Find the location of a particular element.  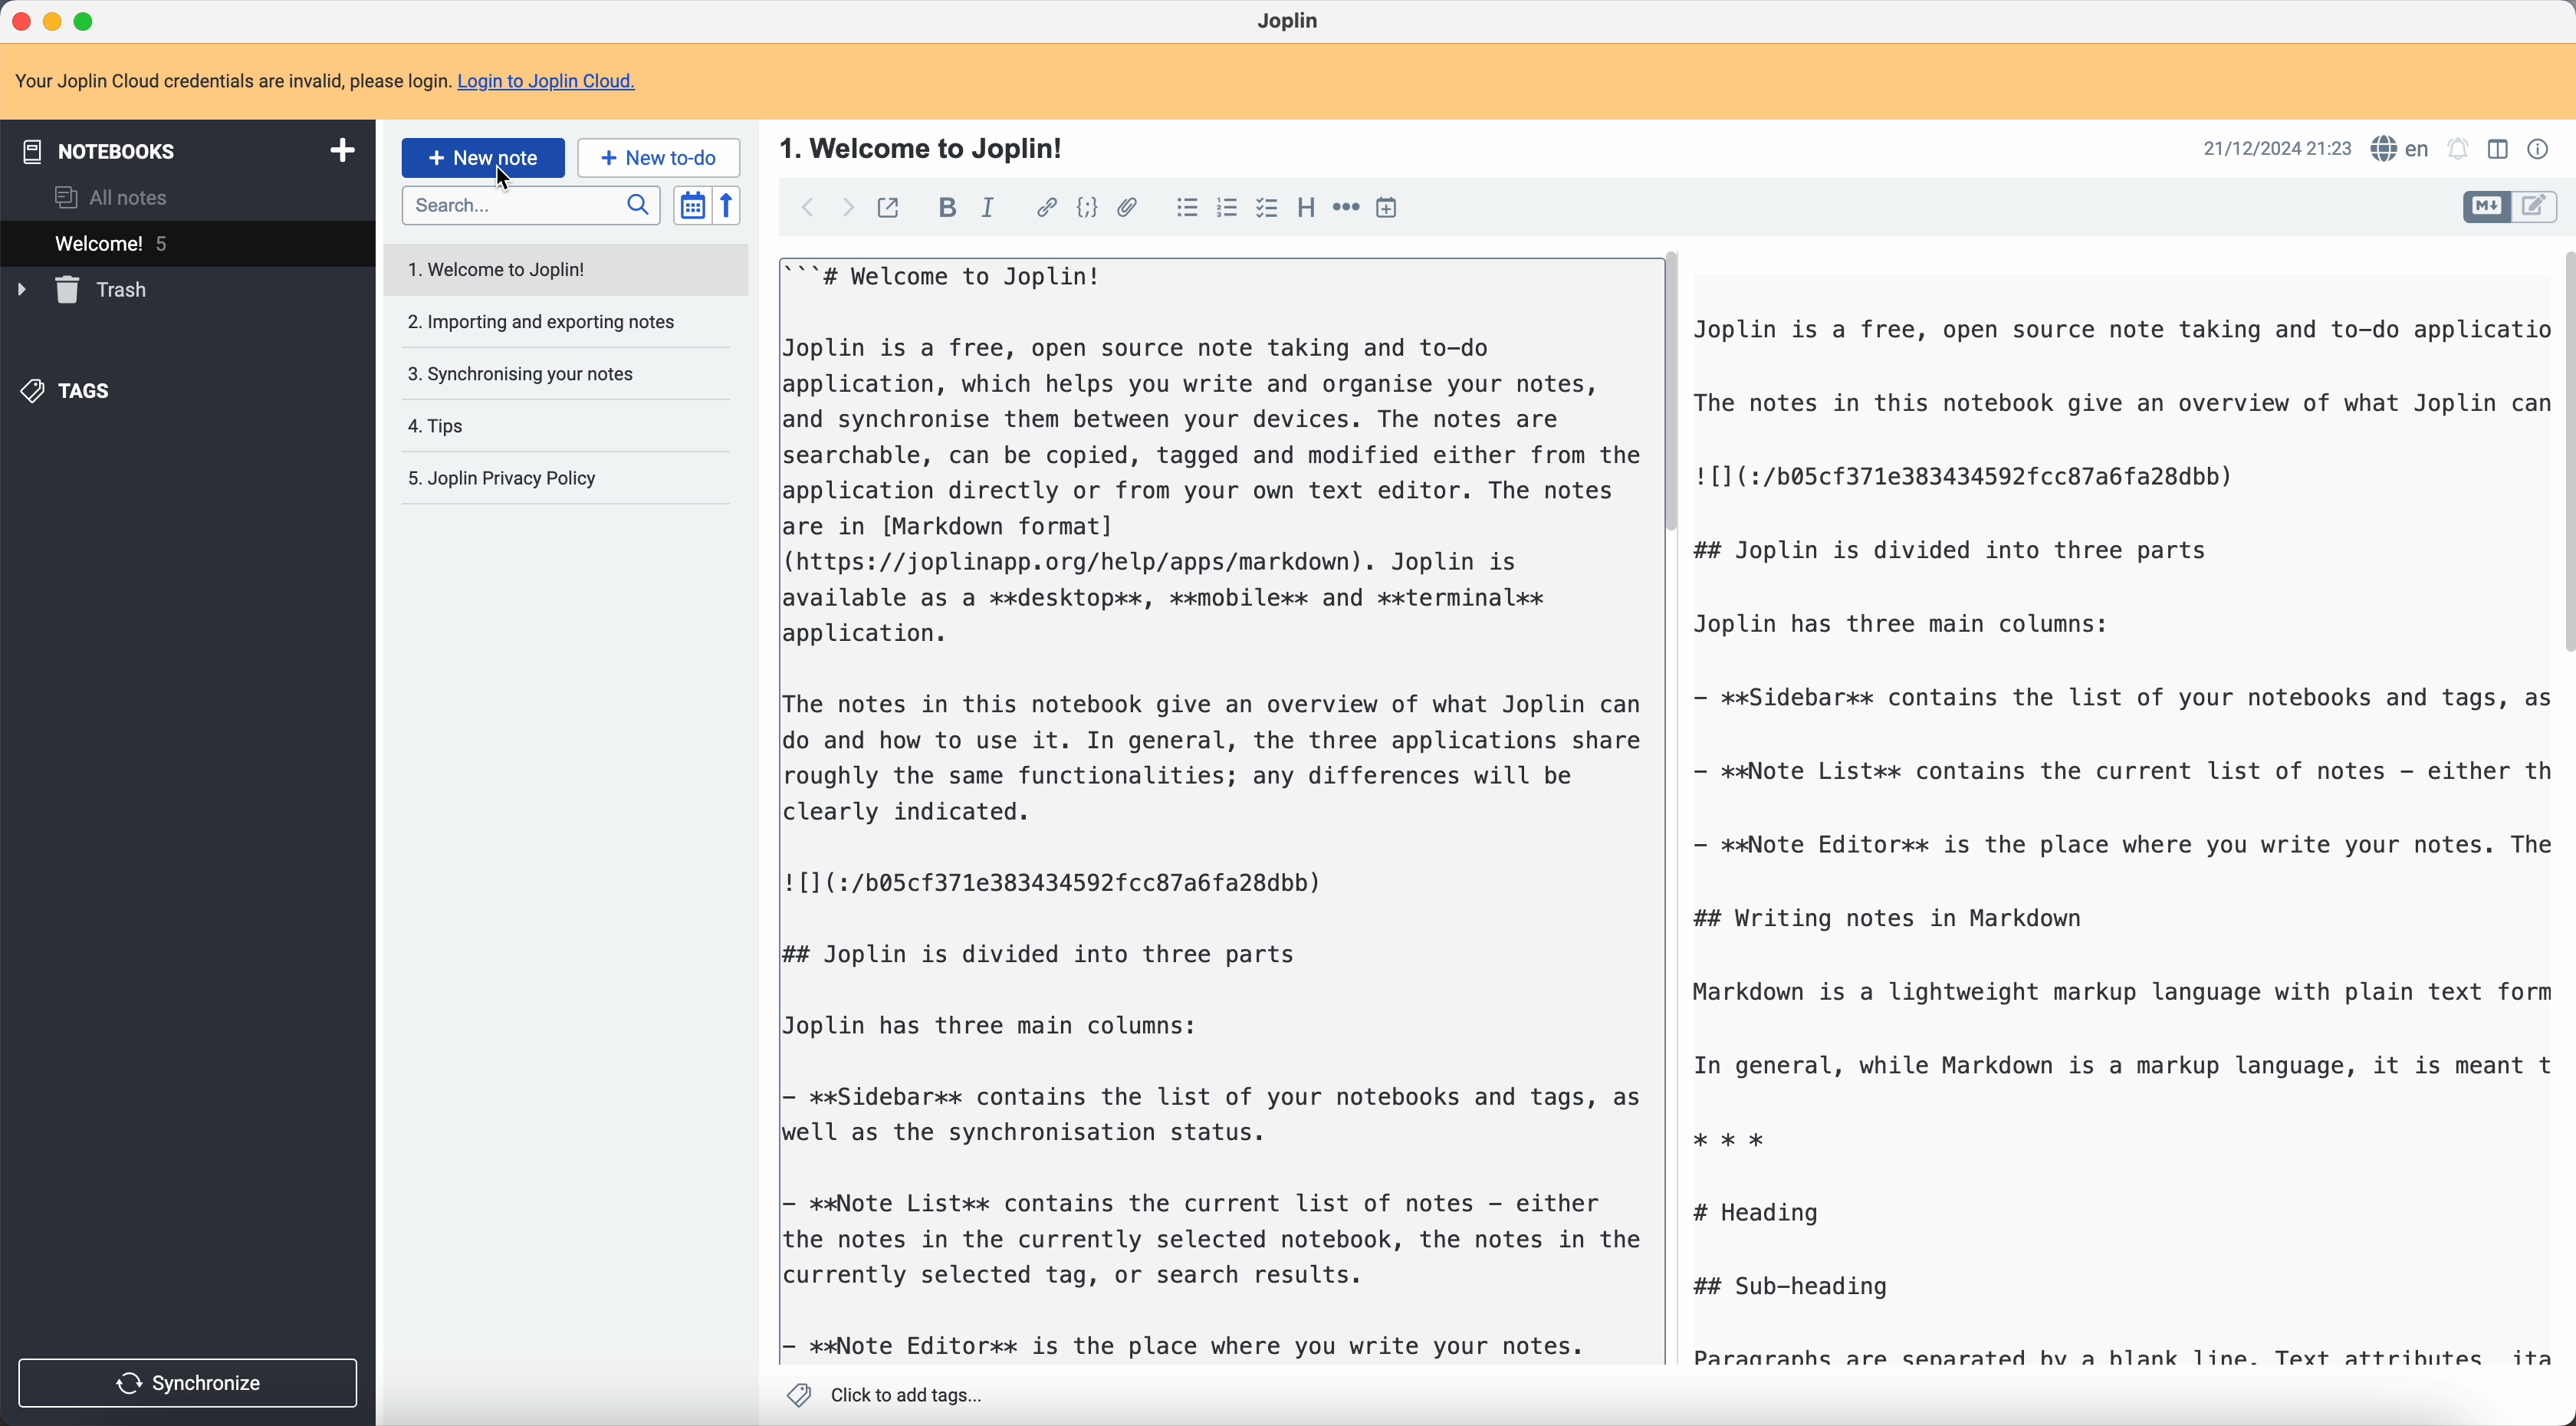

notebooks is located at coordinates (184, 149).